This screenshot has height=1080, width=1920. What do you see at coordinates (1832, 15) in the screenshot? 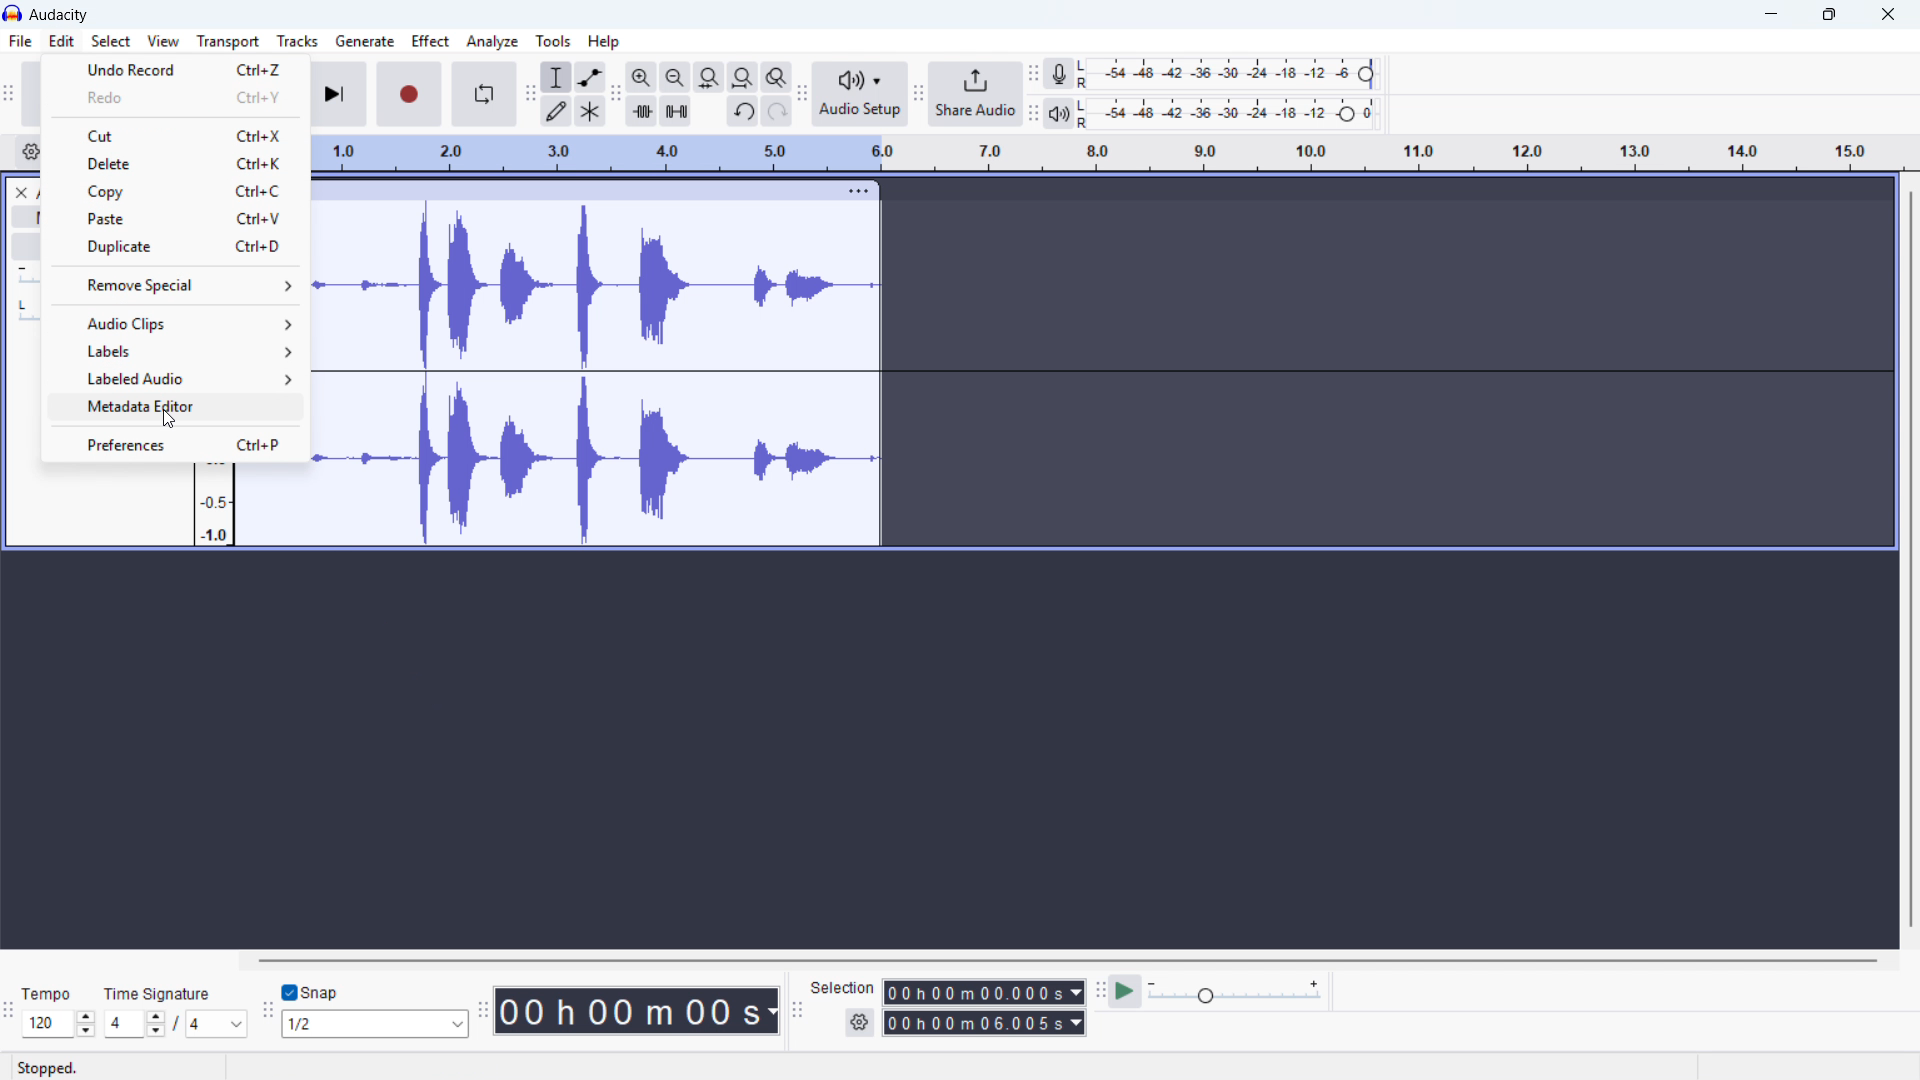
I see `maximize` at bounding box center [1832, 15].